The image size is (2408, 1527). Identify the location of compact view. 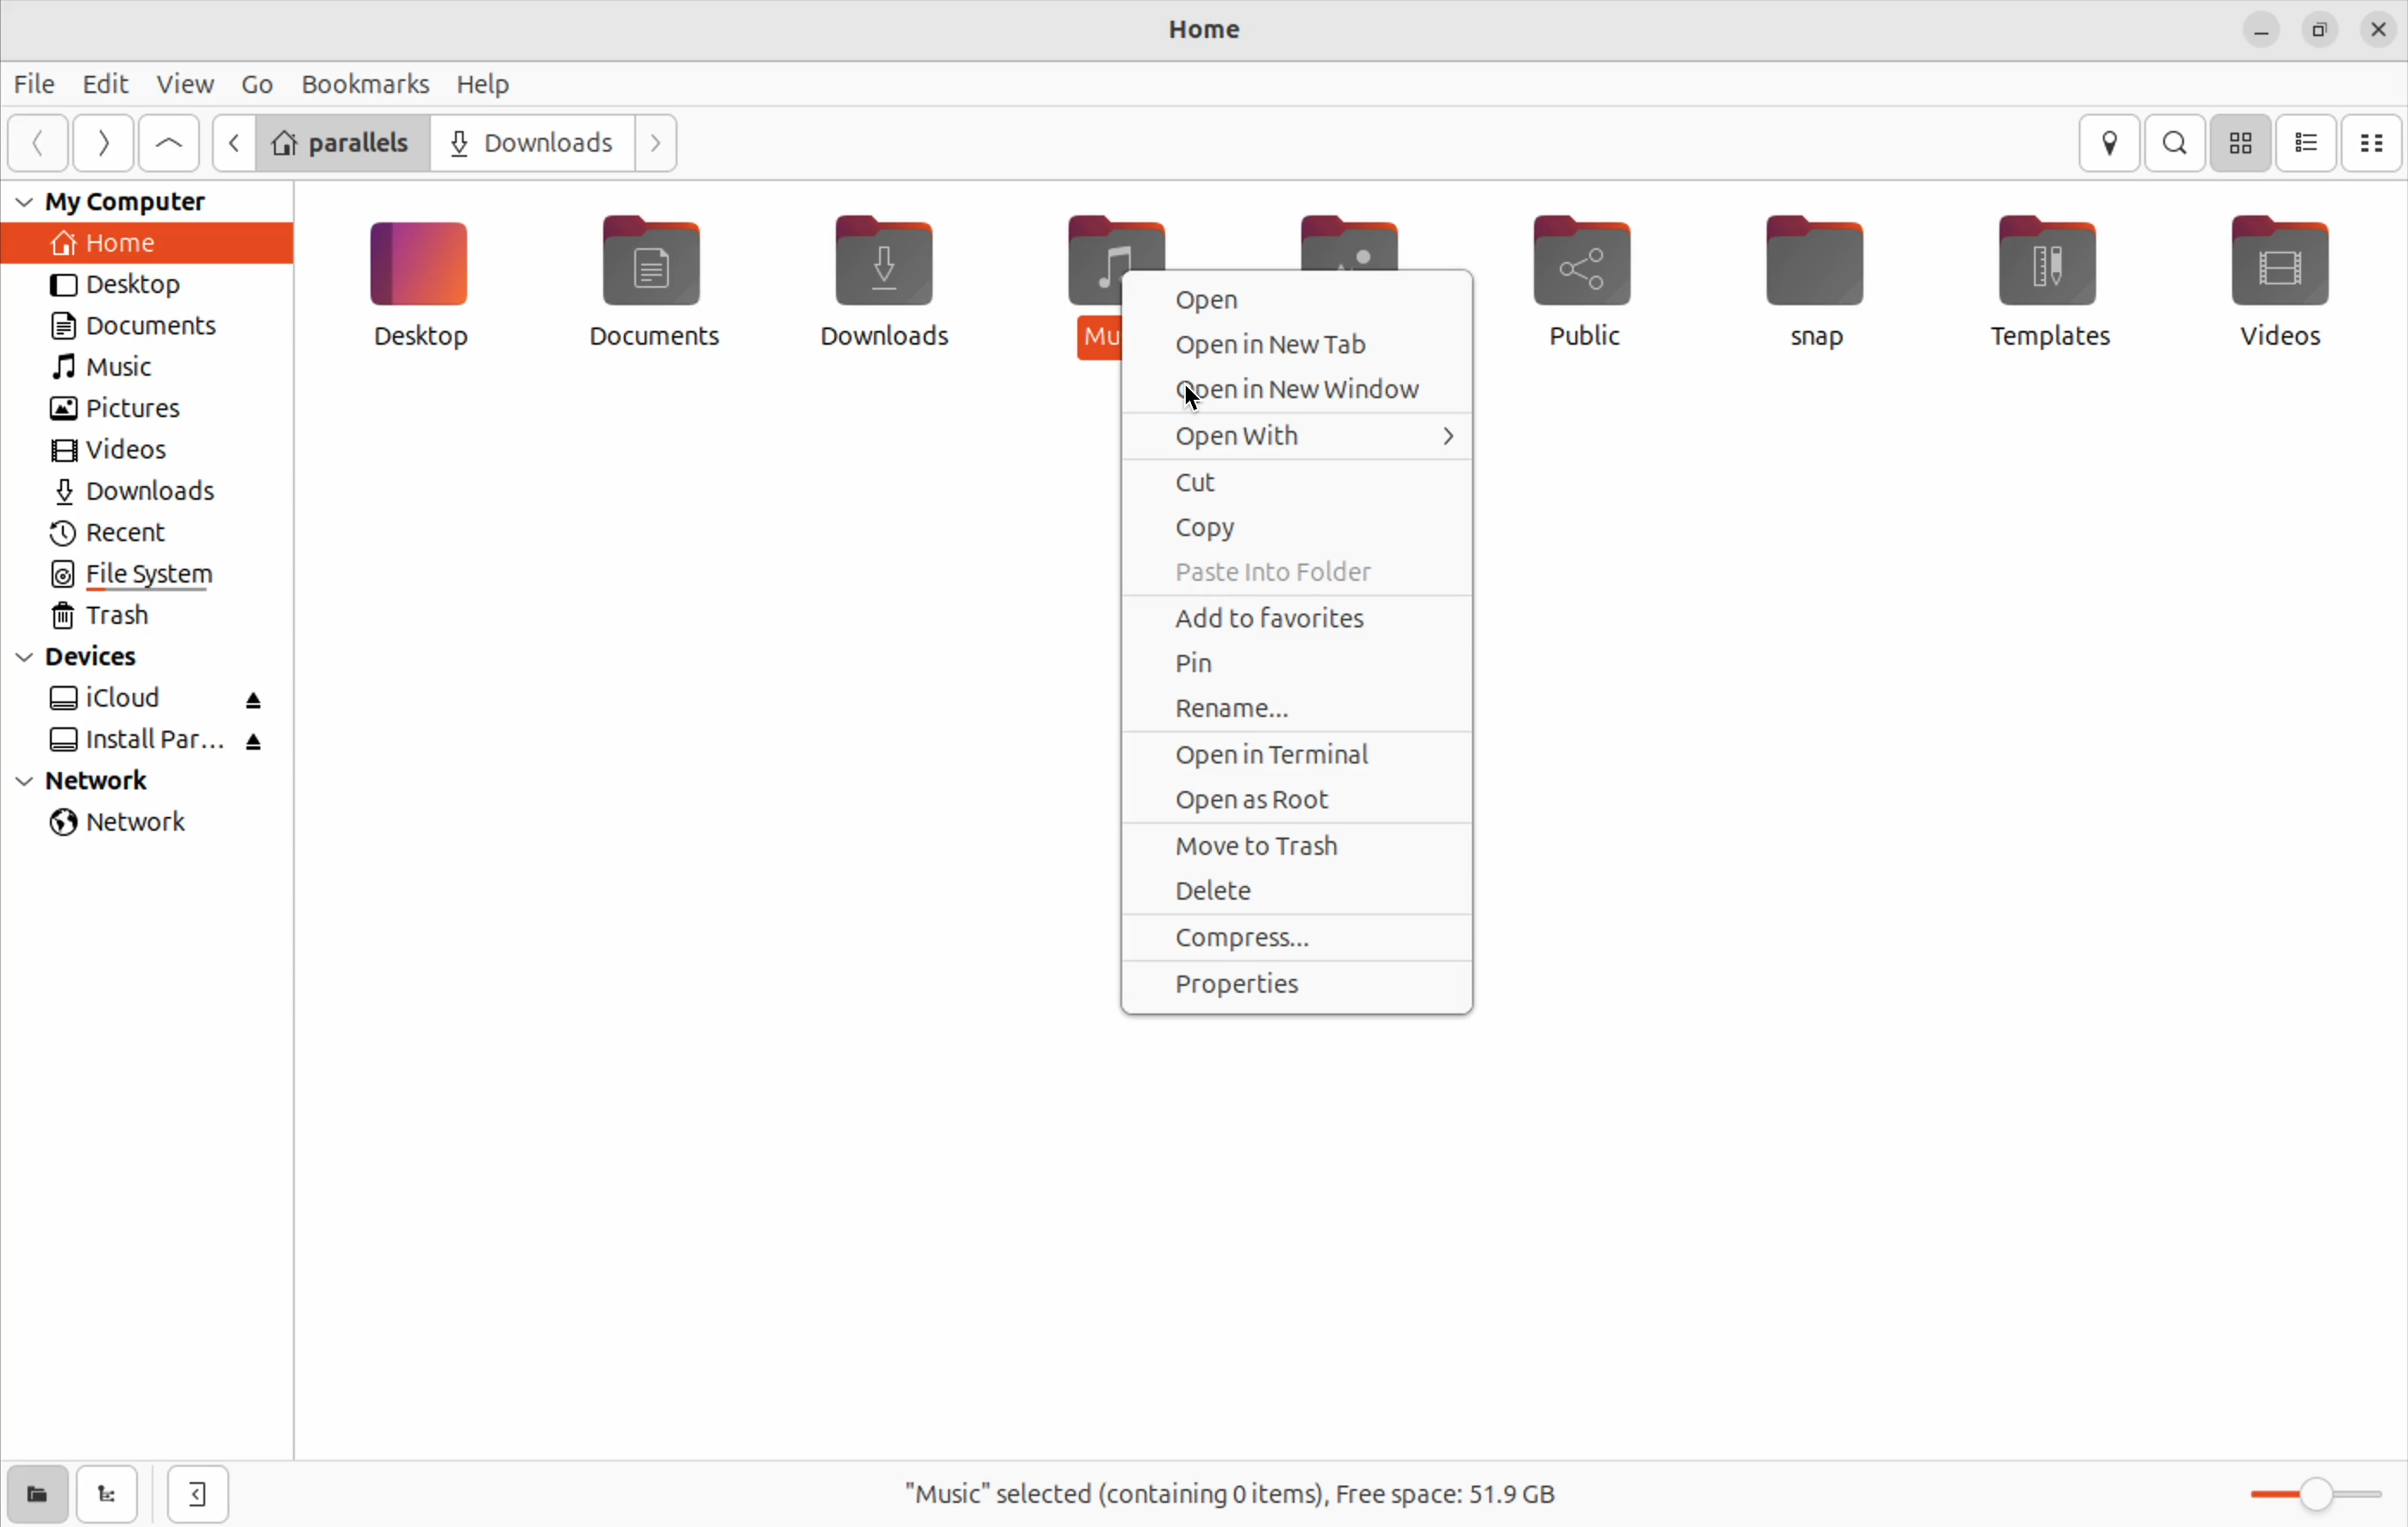
(2374, 144).